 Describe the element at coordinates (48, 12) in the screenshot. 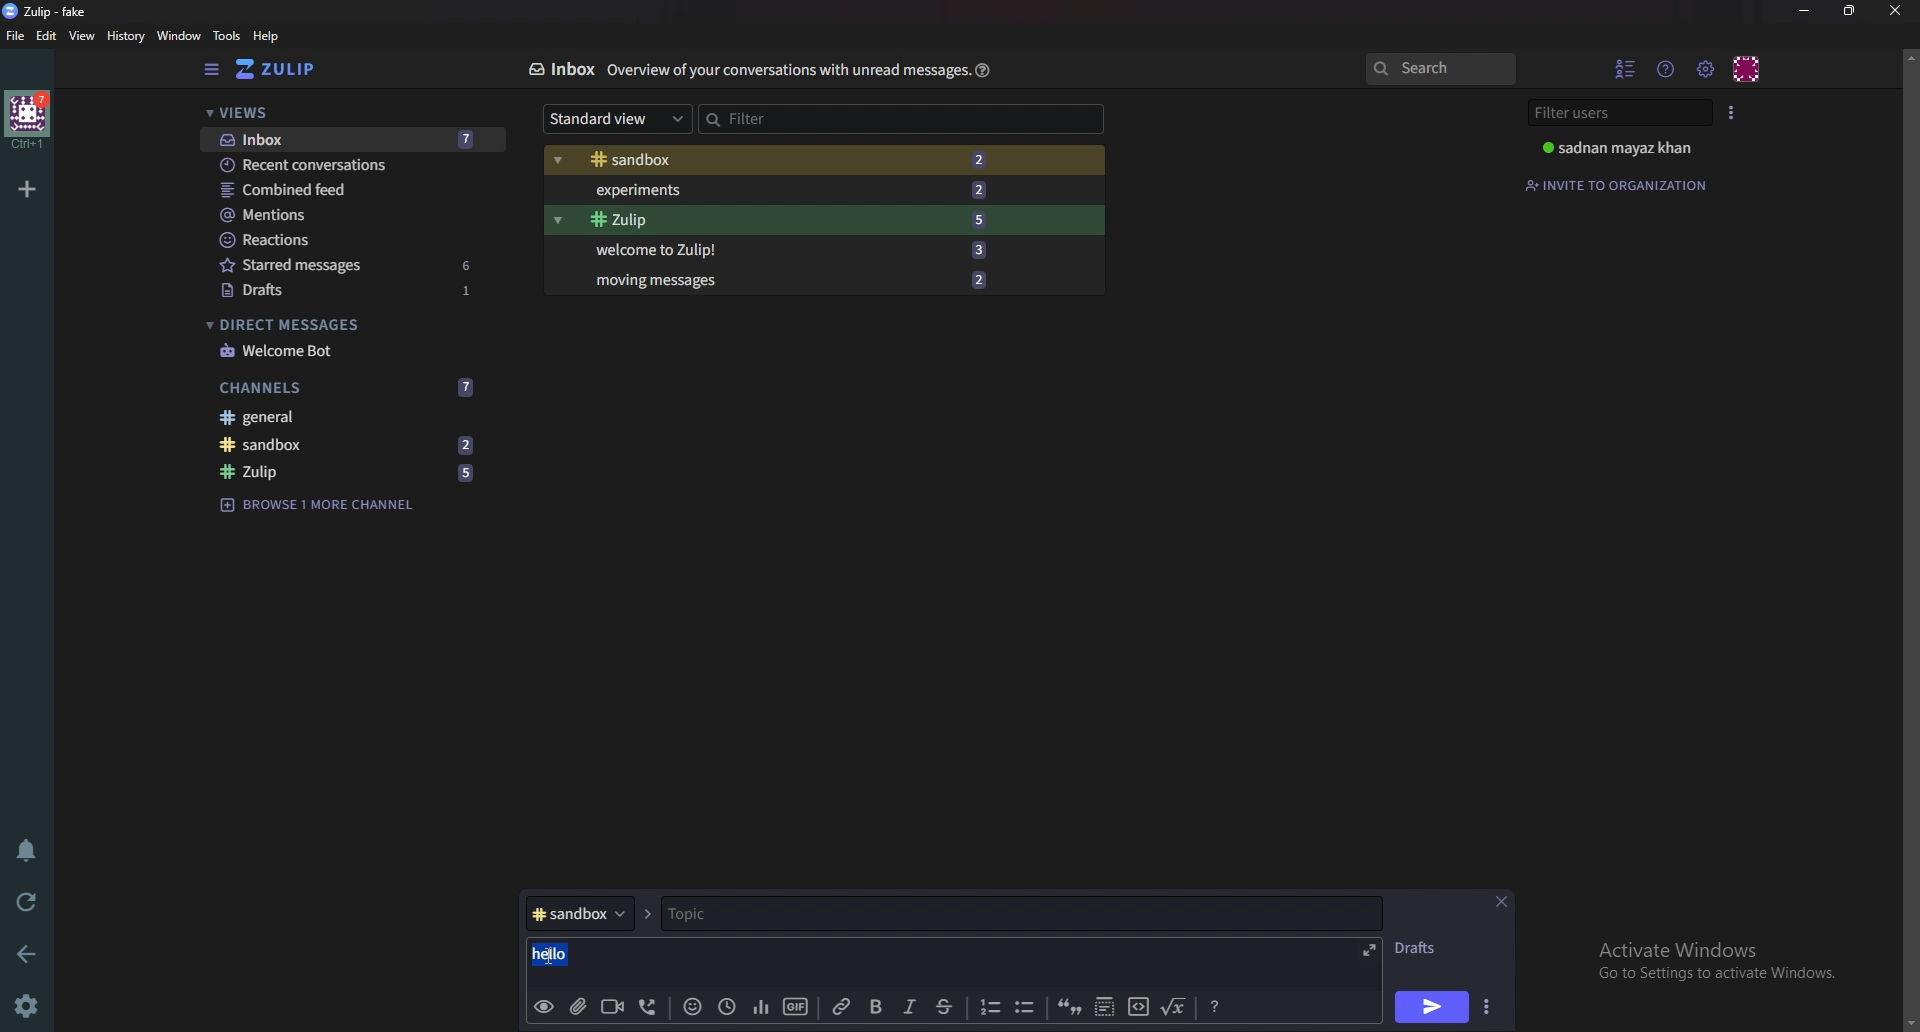

I see `zulip-fake` at that location.